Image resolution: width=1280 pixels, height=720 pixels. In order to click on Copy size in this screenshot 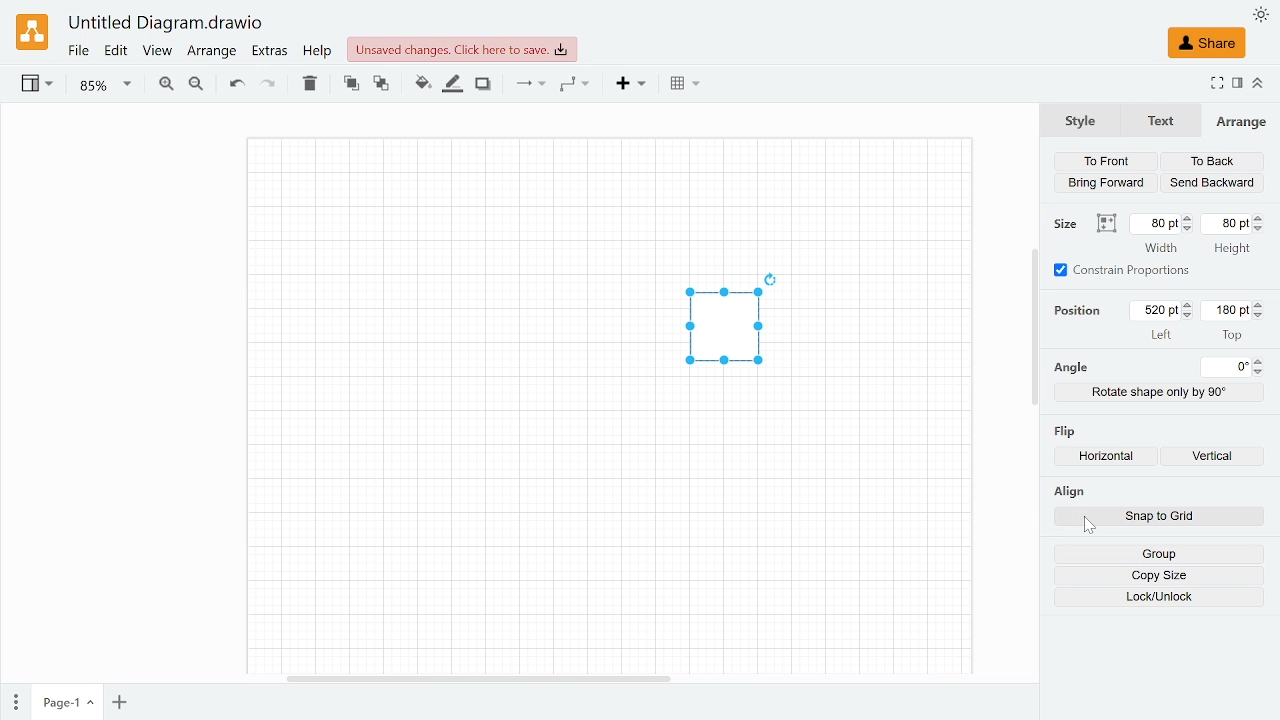, I will do `click(1159, 576)`.